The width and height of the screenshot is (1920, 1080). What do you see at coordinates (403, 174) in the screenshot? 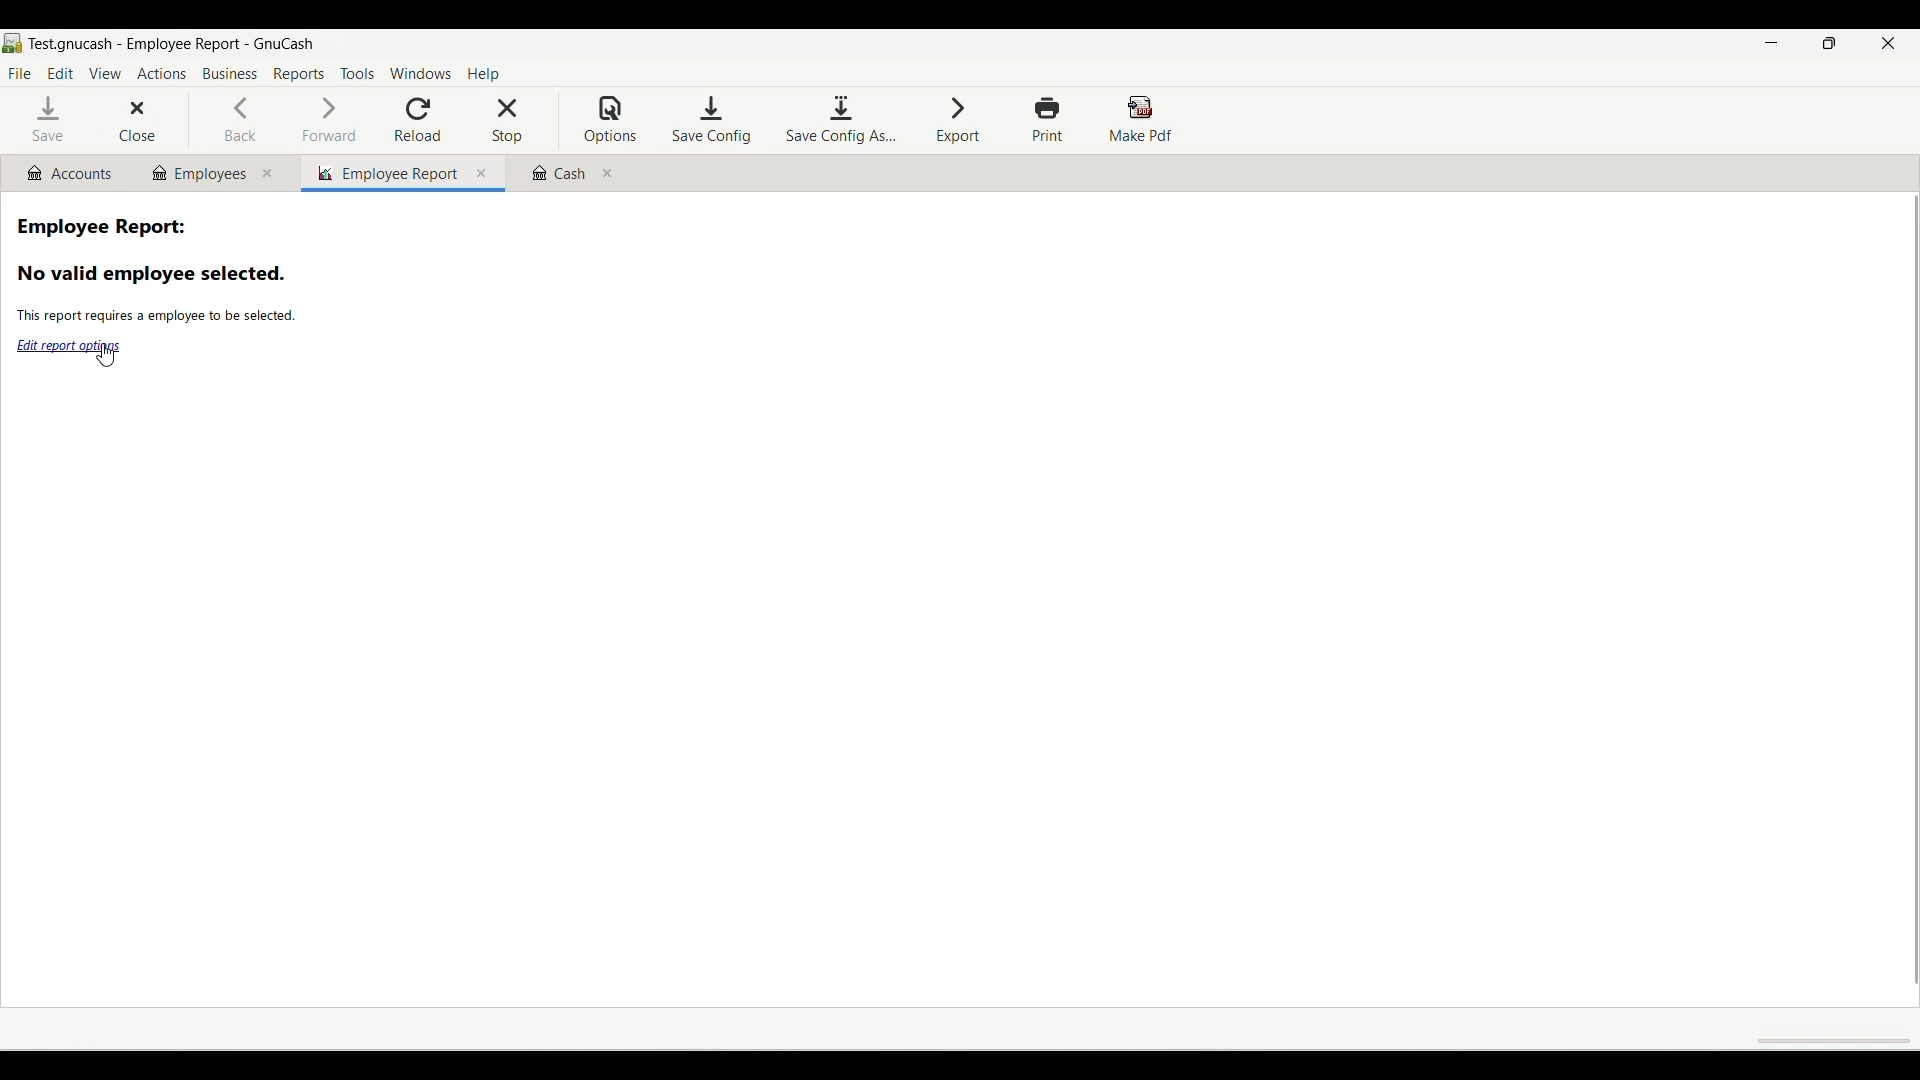
I see `Current/Employee tab` at bounding box center [403, 174].